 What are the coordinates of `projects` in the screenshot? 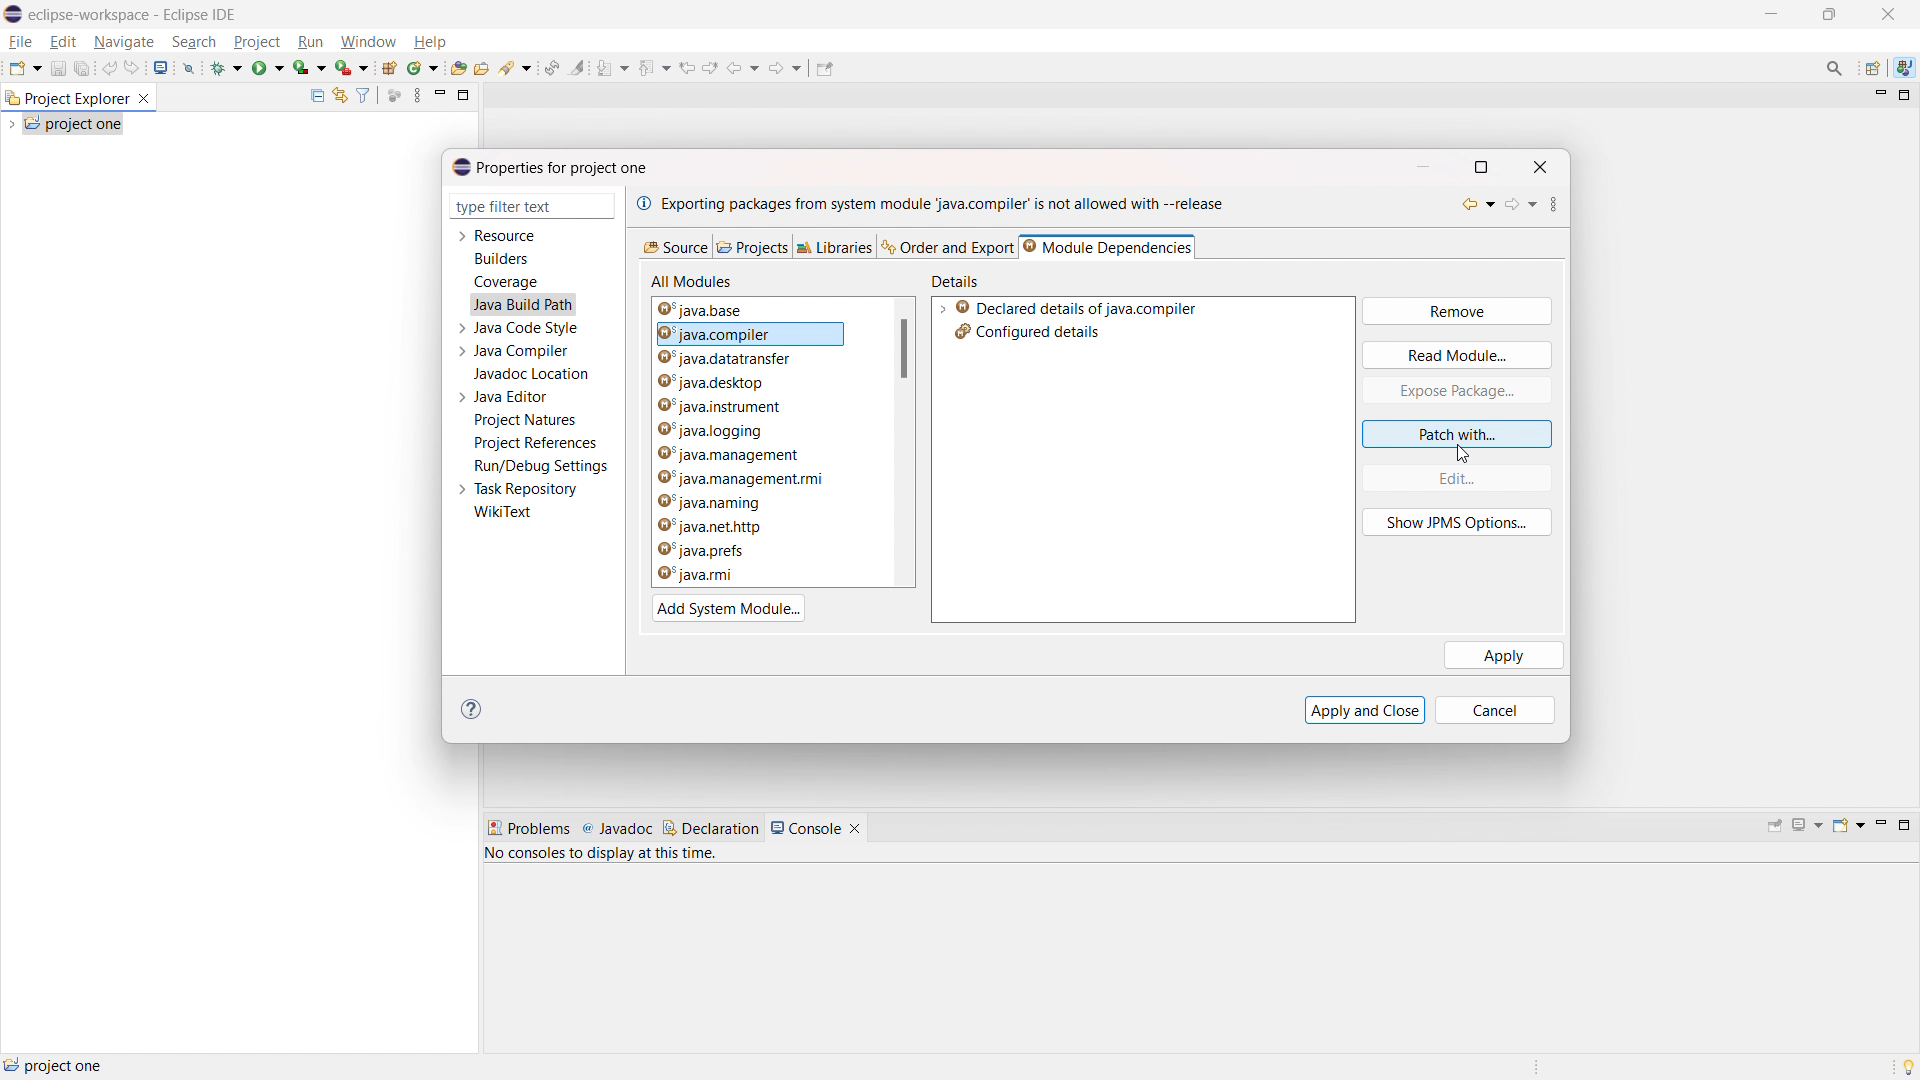 It's located at (752, 246).